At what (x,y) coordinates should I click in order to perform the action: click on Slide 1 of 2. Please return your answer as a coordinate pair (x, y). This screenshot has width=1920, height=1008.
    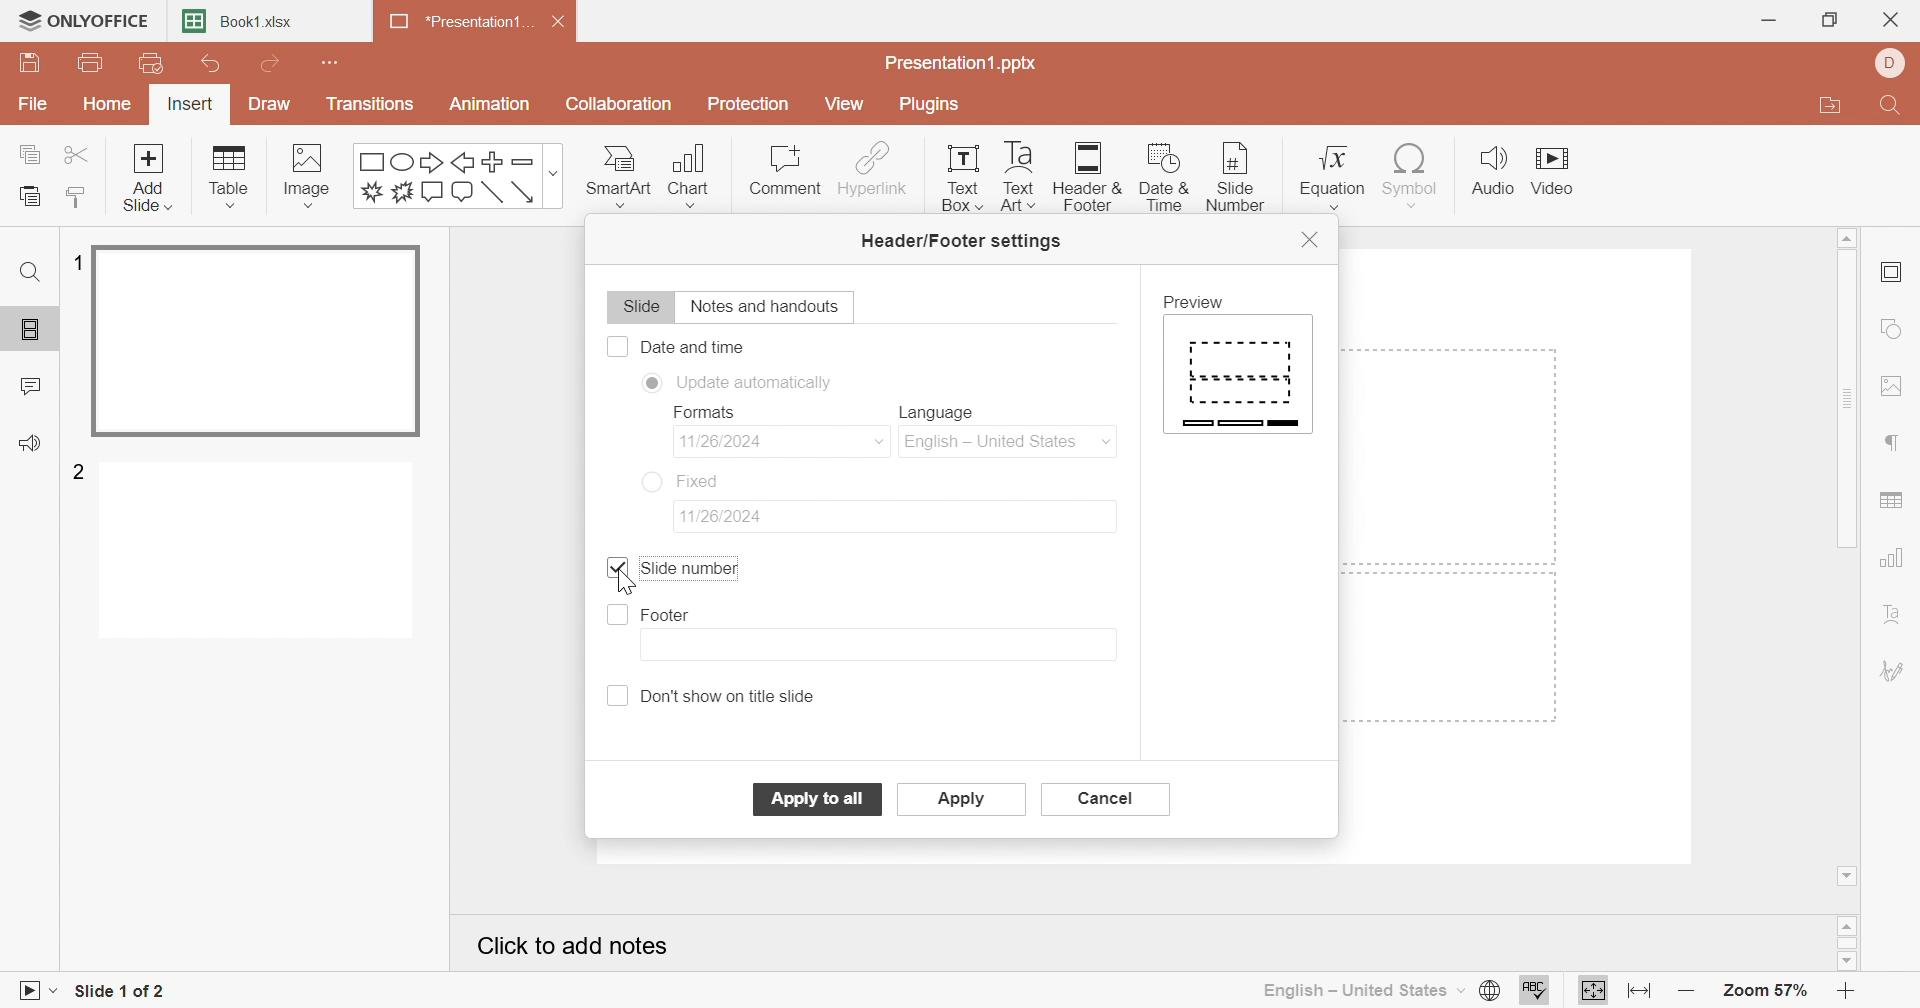
    Looking at the image, I should click on (122, 994).